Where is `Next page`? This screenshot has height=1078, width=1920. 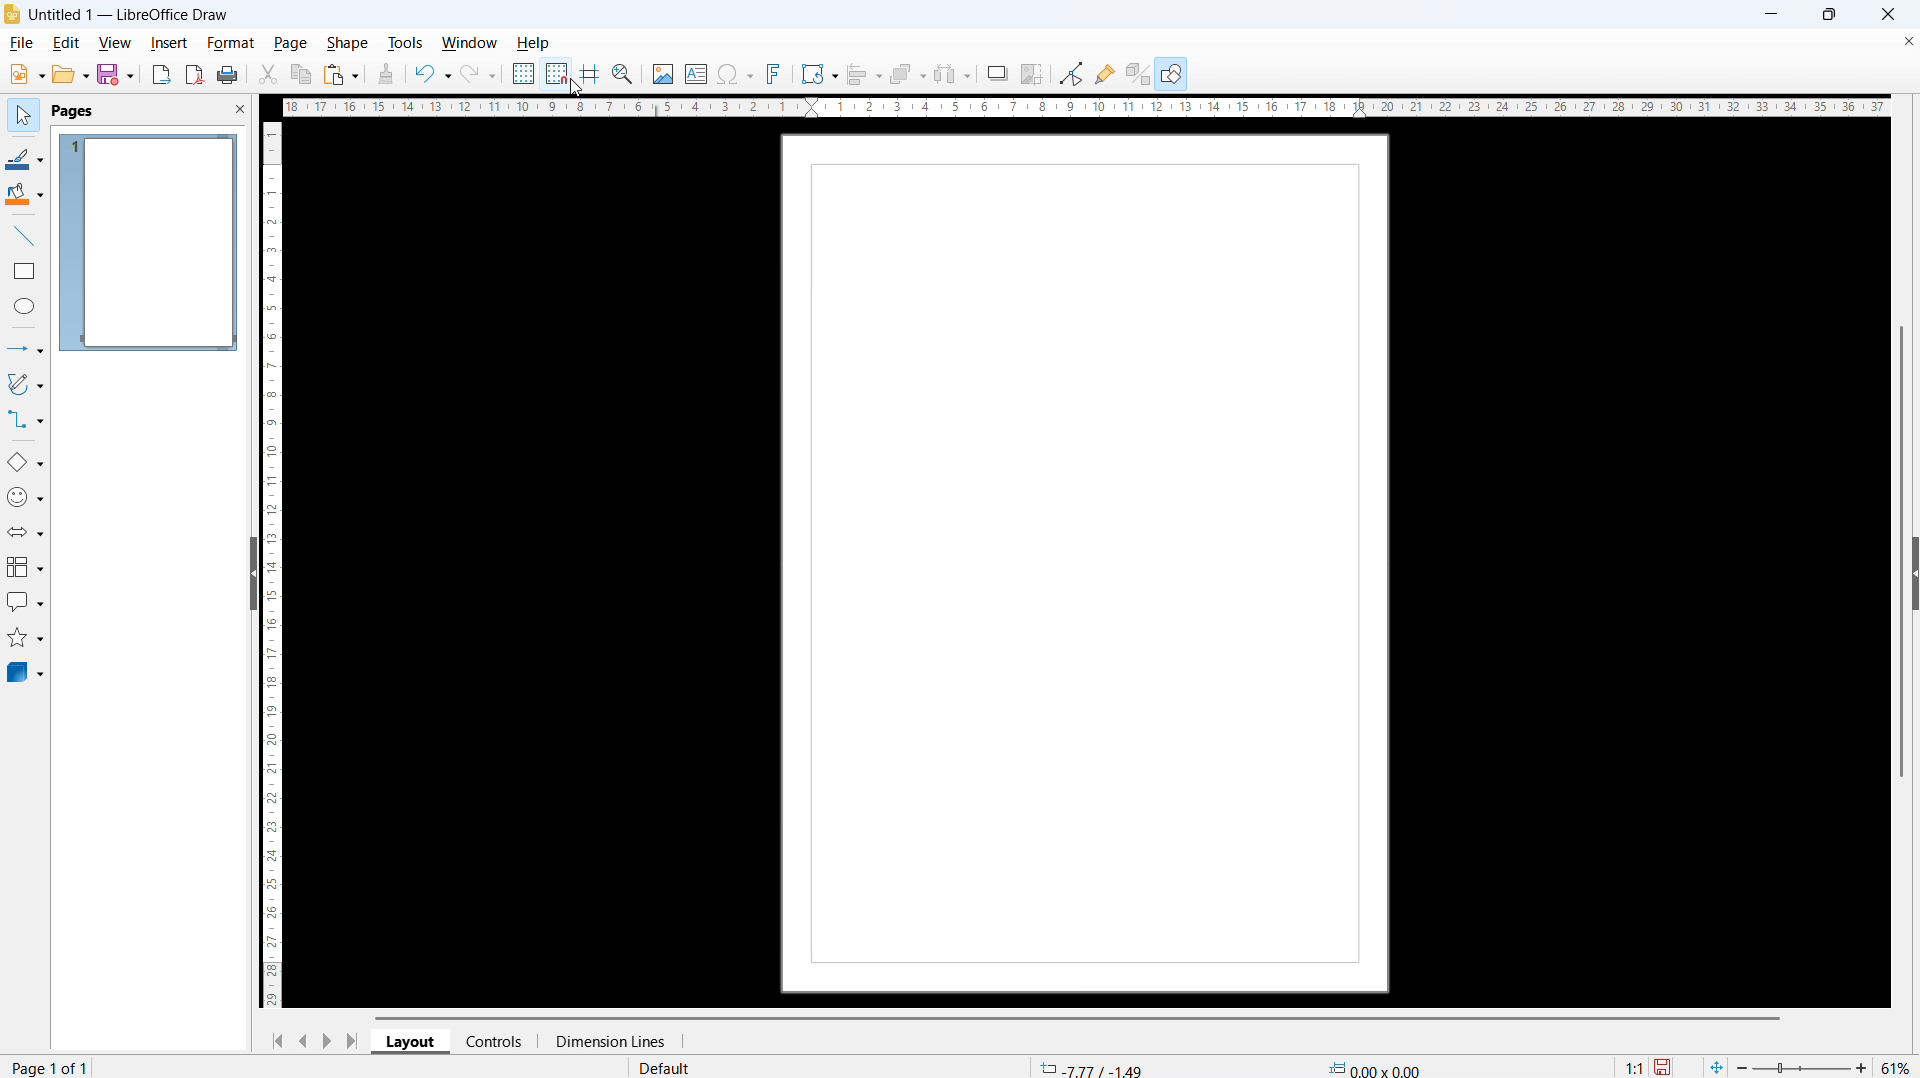
Next page is located at coordinates (327, 1040).